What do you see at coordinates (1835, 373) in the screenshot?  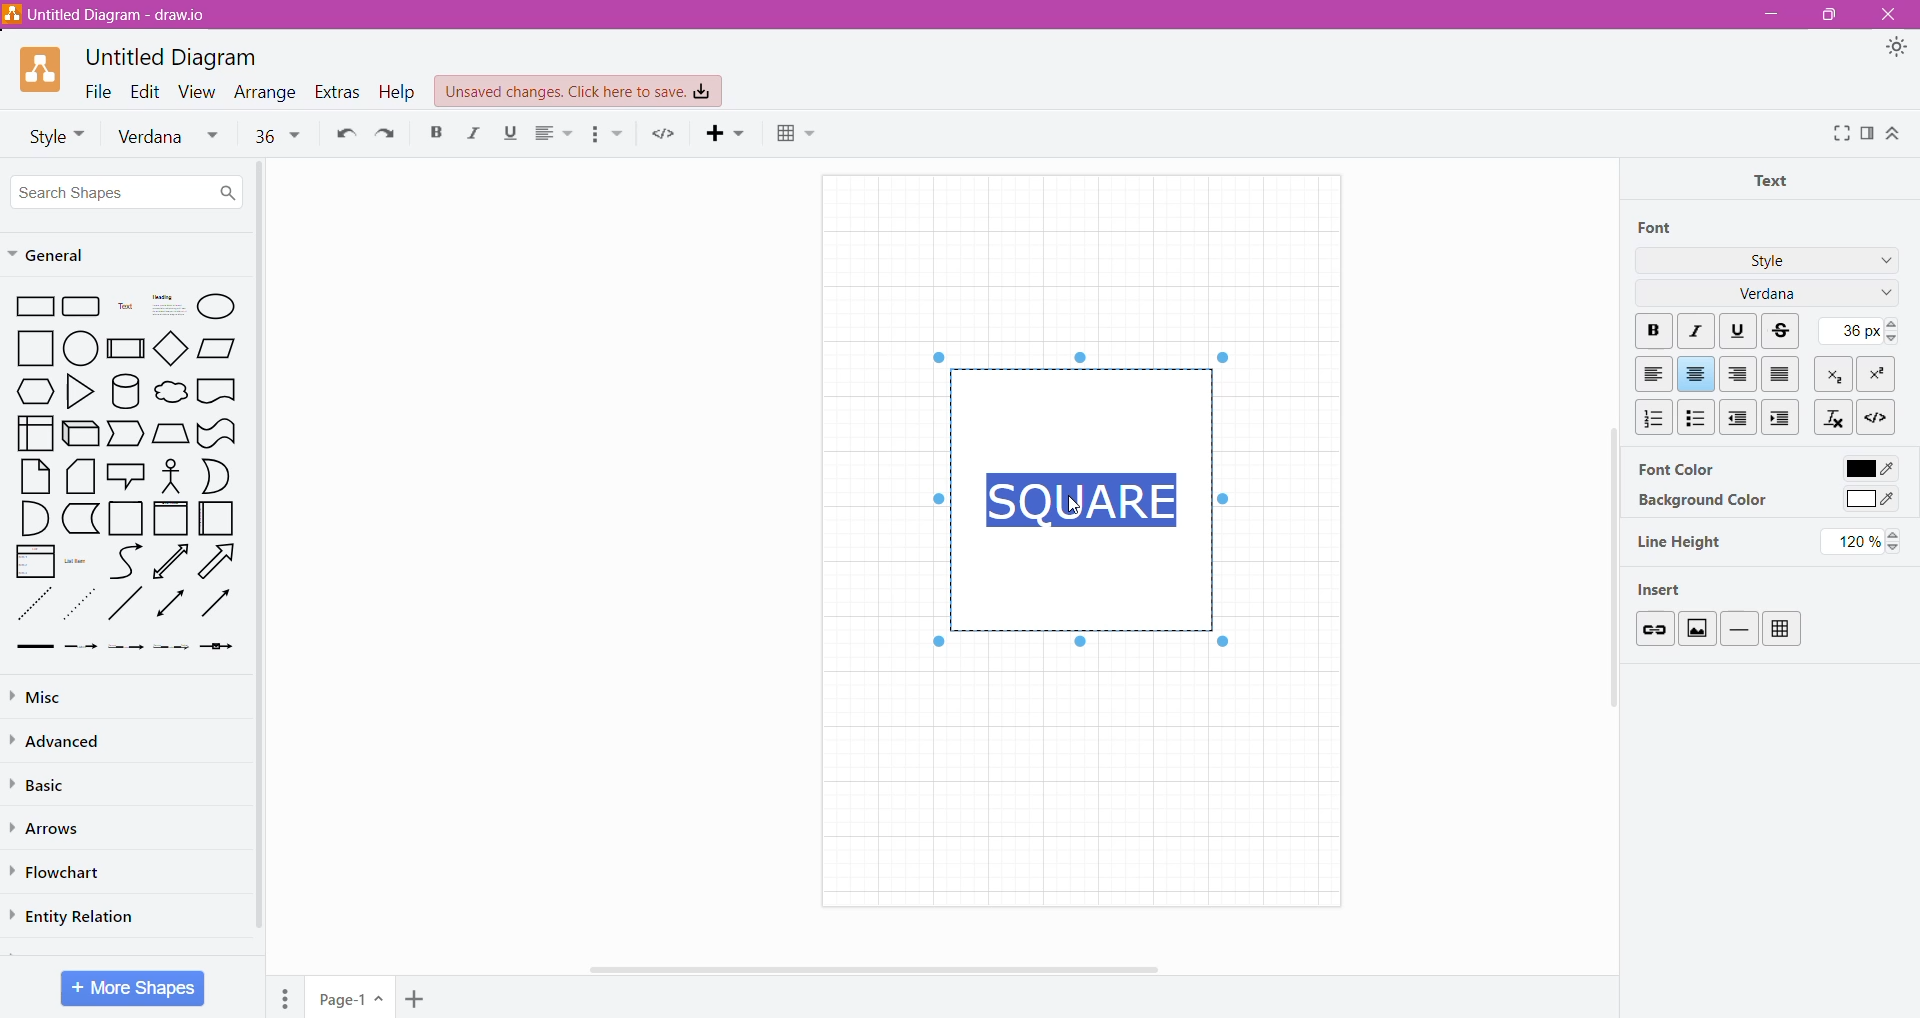 I see `Subscript` at bounding box center [1835, 373].